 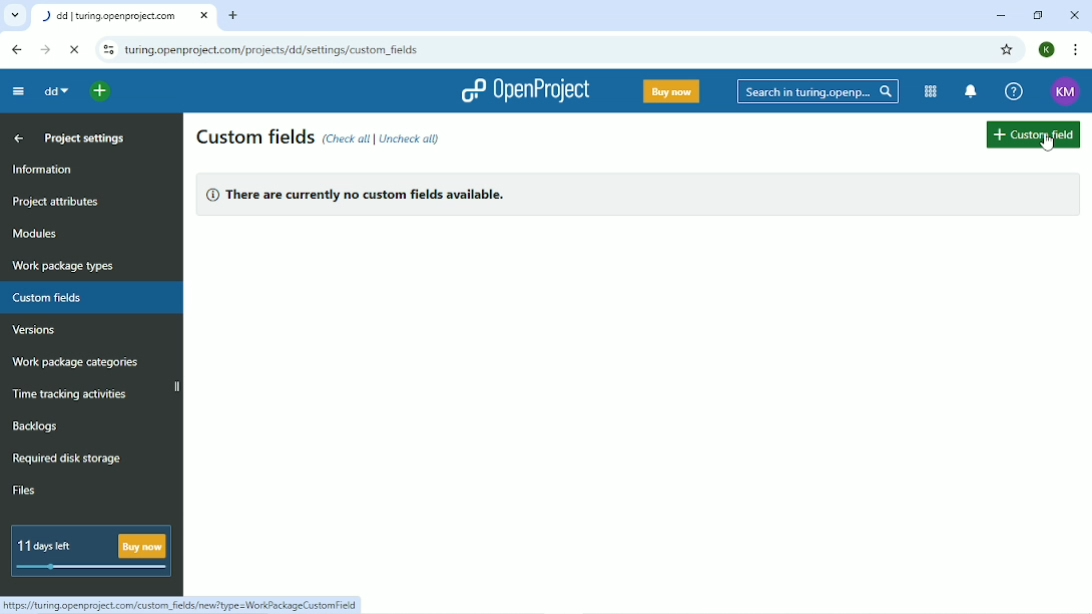 What do you see at coordinates (1046, 49) in the screenshot?
I see `Account` at bounding box center [1046, 49].